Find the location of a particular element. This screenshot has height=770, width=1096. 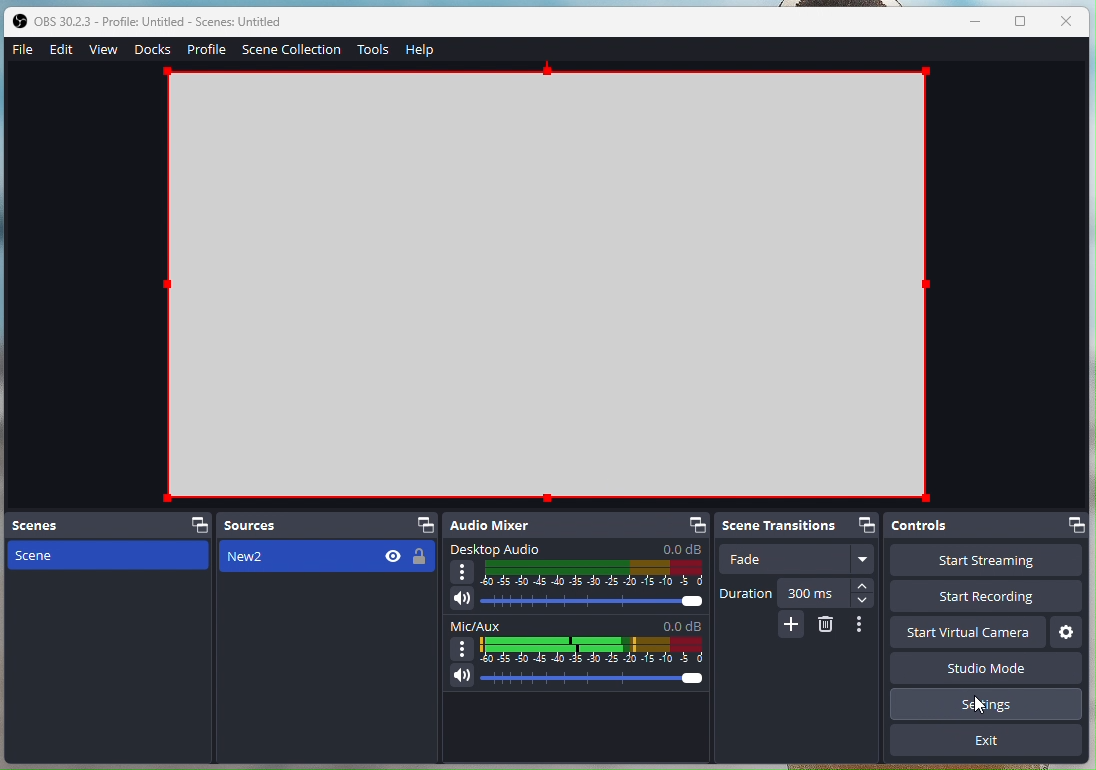

decrease is located at coordinates (862, 601).